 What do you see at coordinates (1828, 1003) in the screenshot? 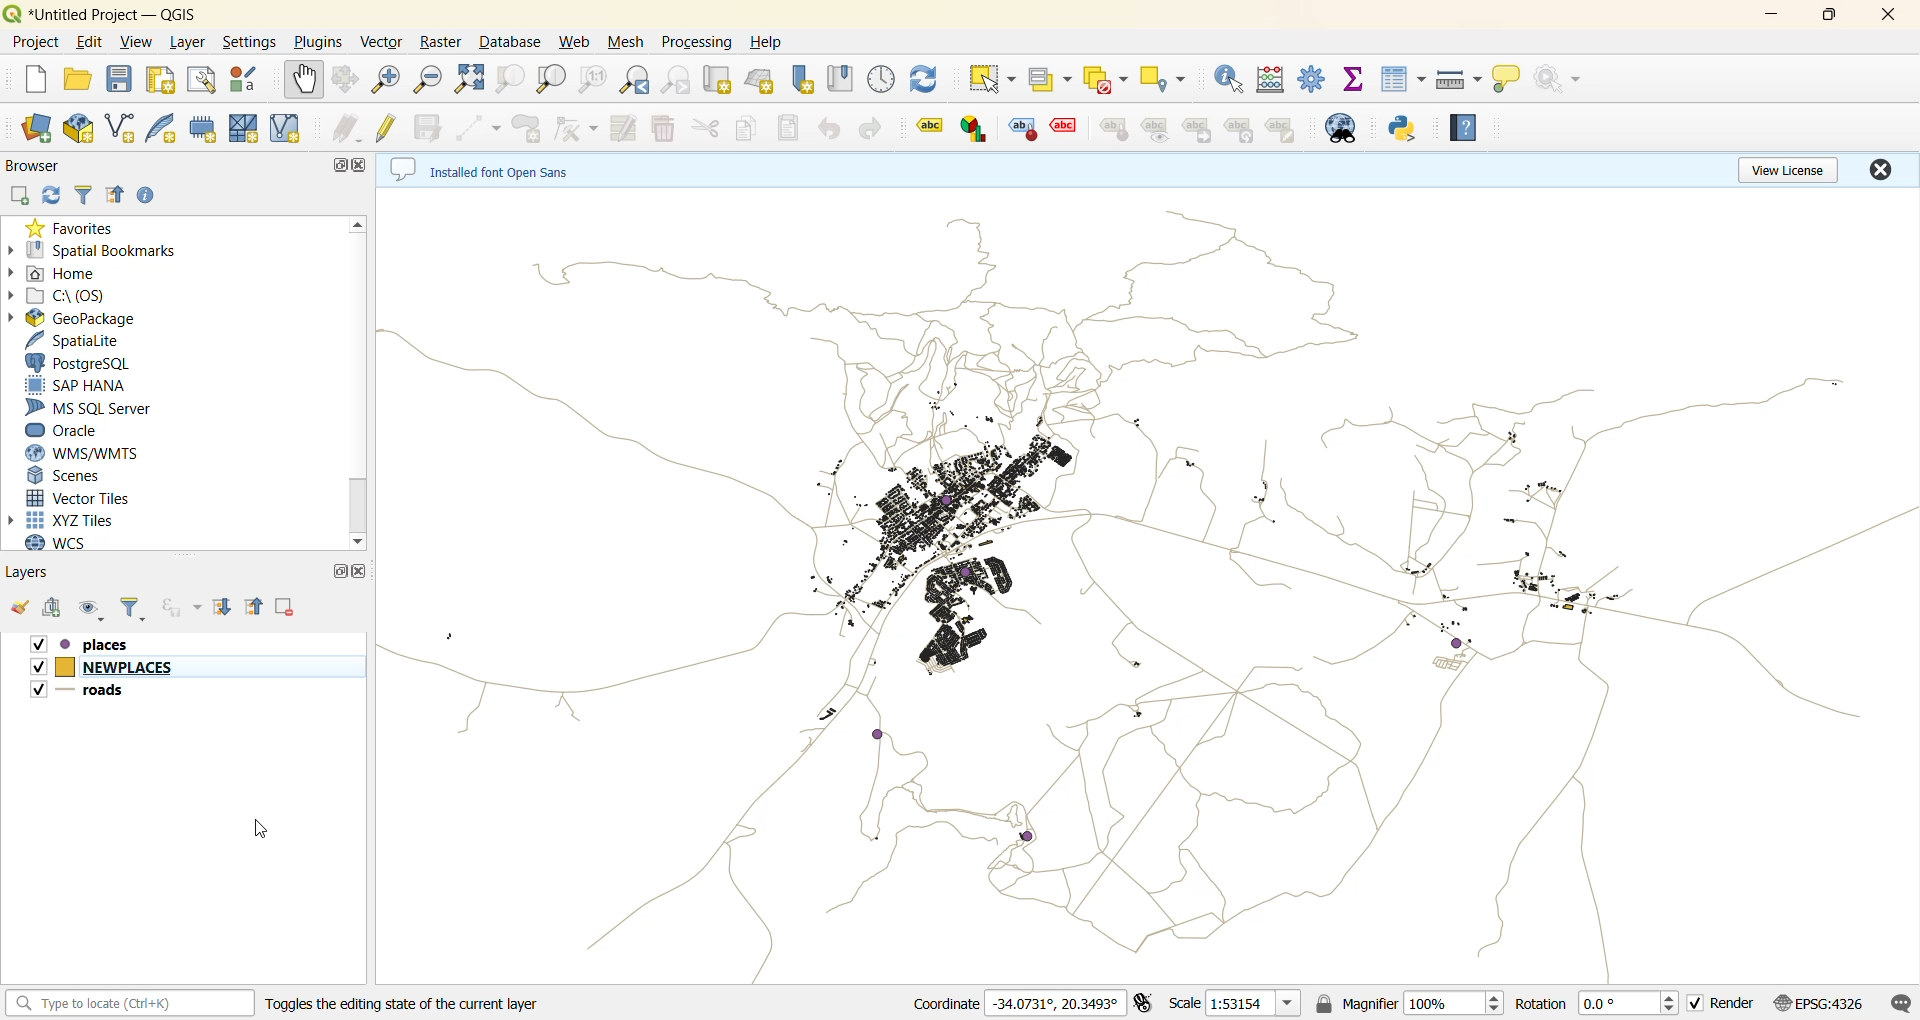
I see `crs` at bounding box center [1828, 1003].